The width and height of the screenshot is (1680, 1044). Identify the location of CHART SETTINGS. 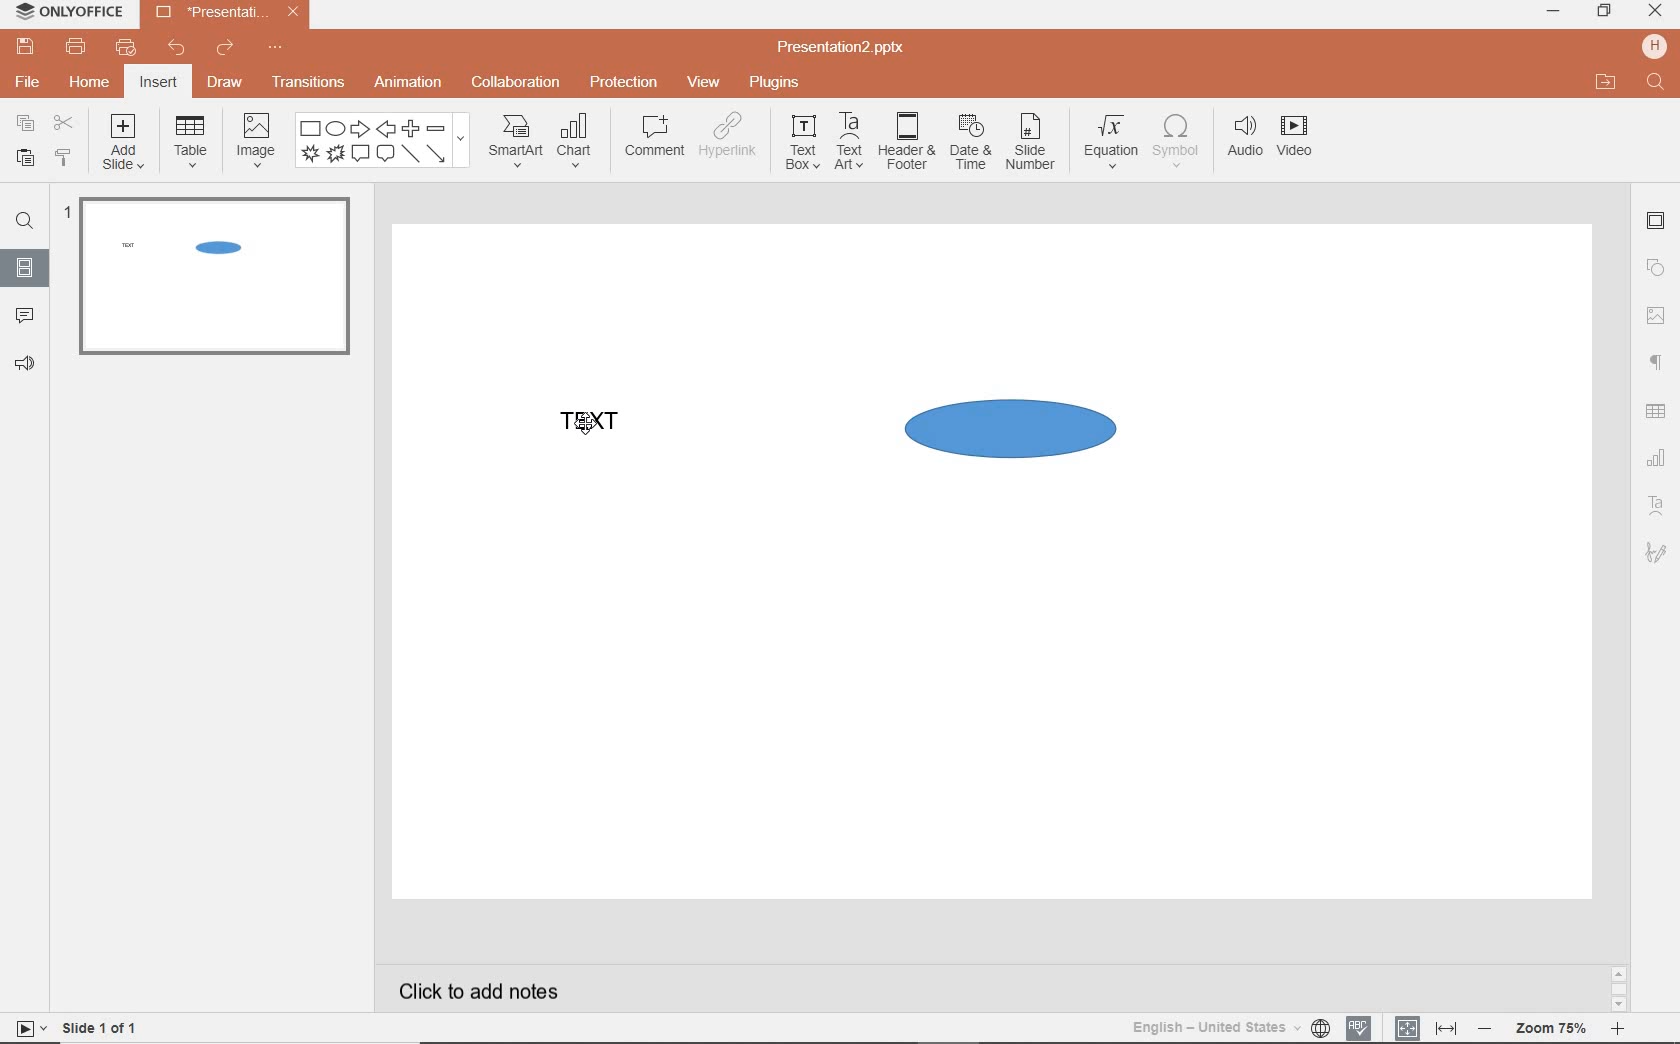
(1657, 458).